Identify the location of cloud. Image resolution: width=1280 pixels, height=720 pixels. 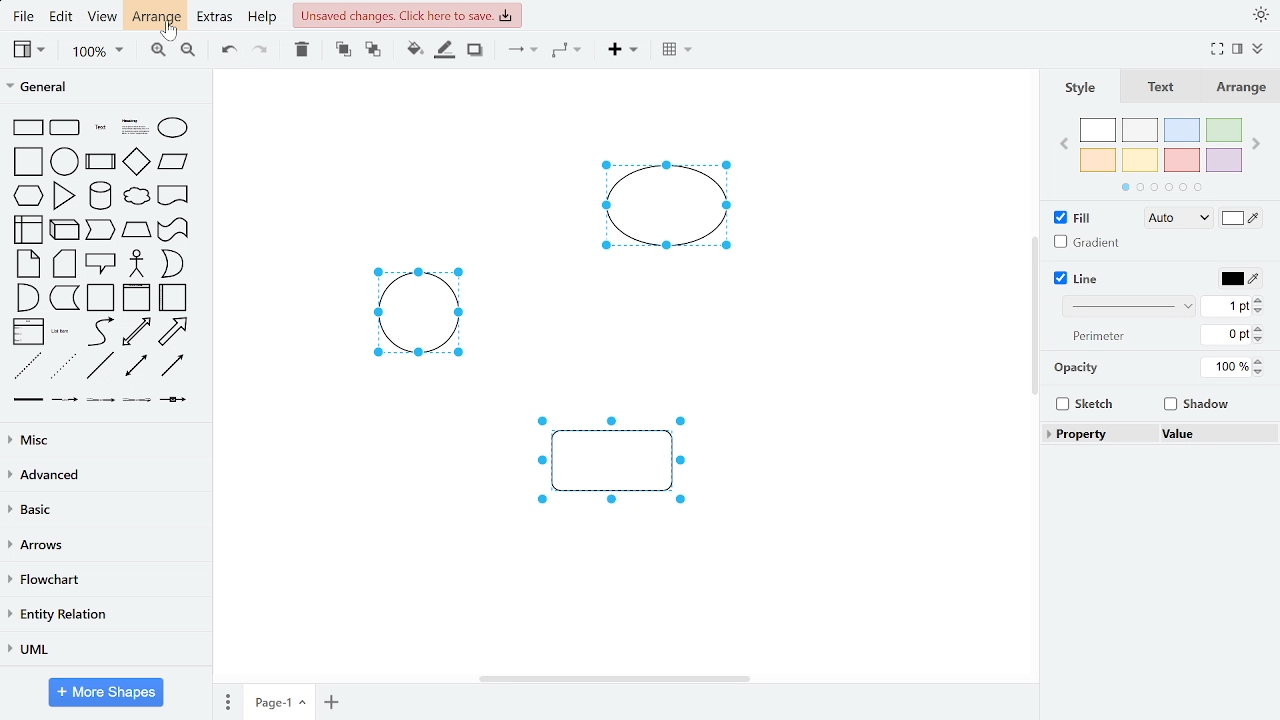
(135, 196).